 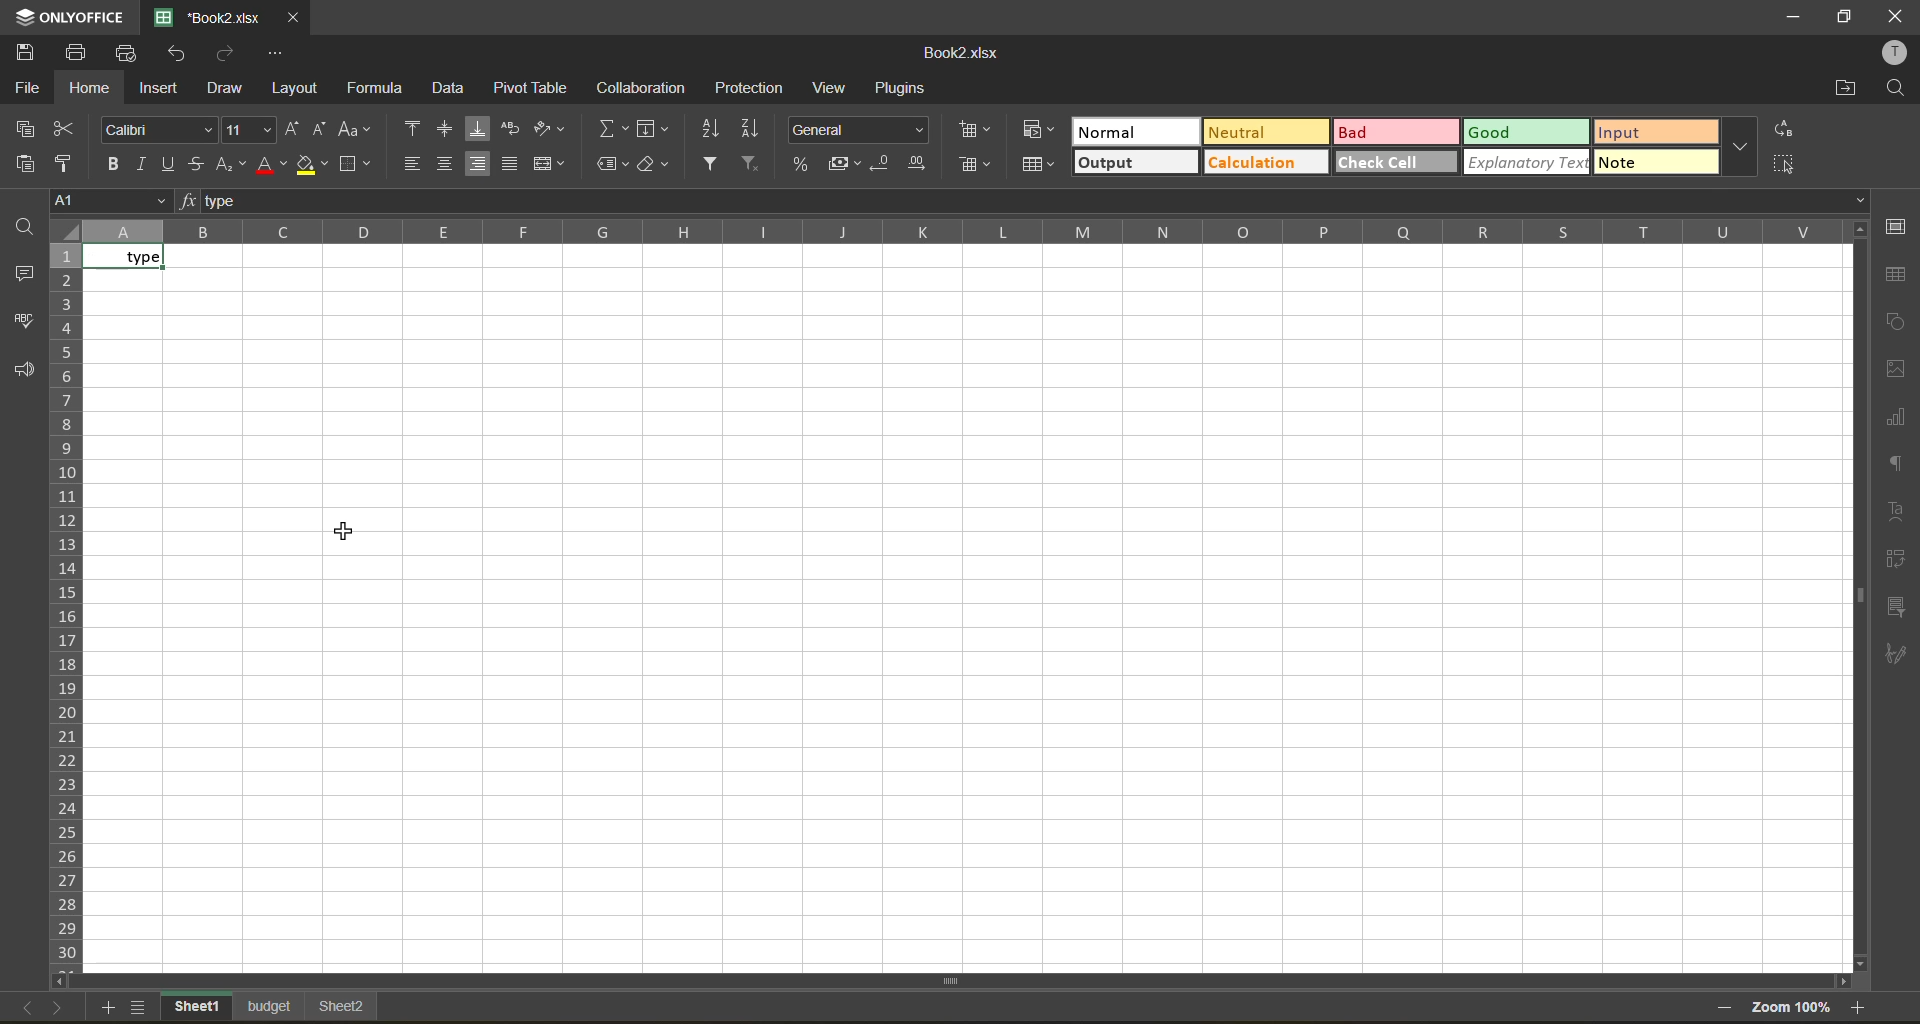 I want to click on cell settings, so click(x=1897, y=226).